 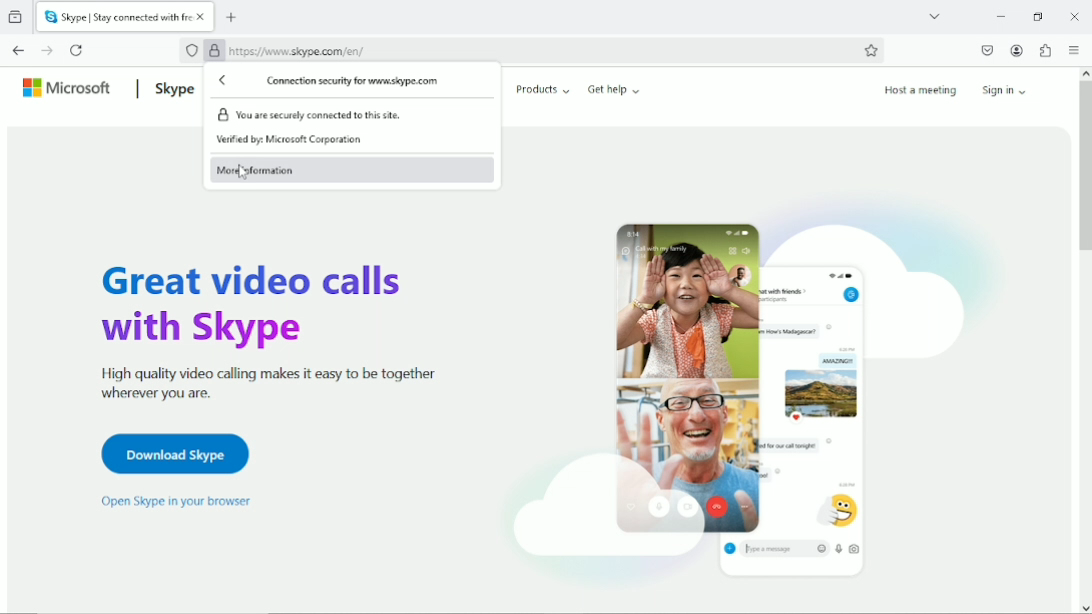 I want to click on scroll down, so click(x=1083, y=607).